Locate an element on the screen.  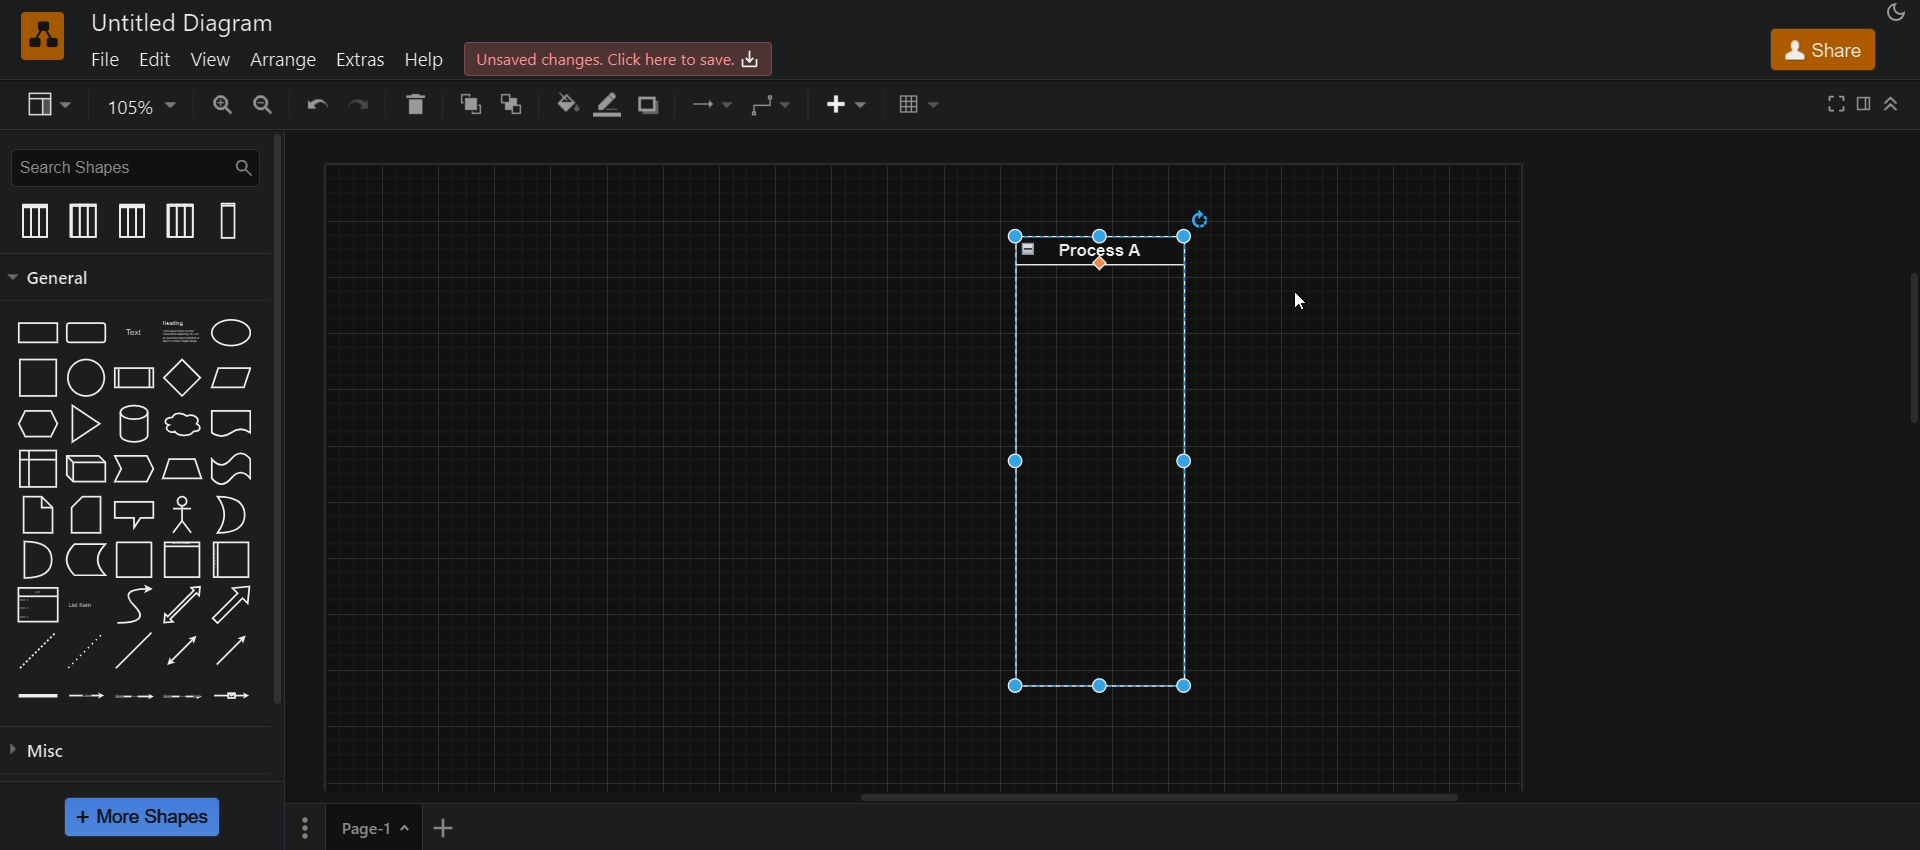
page 1 is located at coordinates (351, 826).